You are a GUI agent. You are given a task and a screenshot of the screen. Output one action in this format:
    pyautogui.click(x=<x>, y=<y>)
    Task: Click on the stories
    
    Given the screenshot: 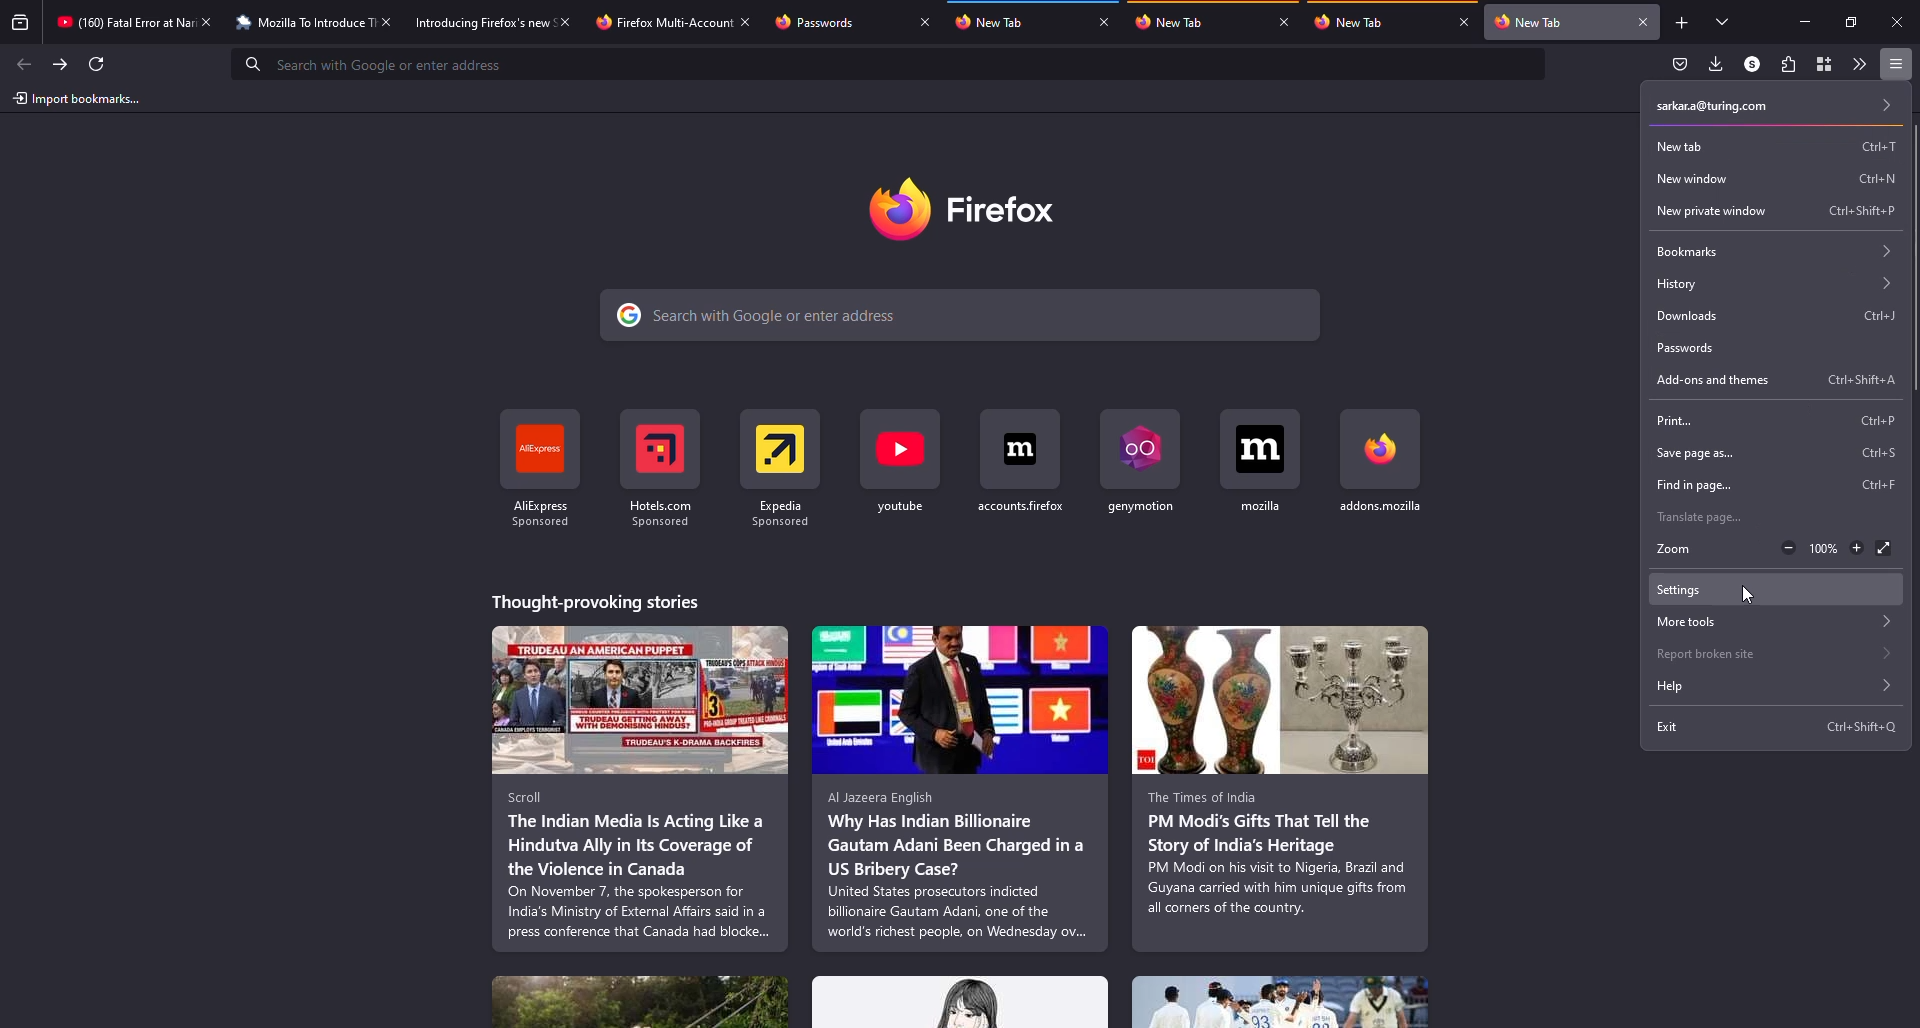 What is the action you would take?
    pyautogui.click(x=960, y=789)
    